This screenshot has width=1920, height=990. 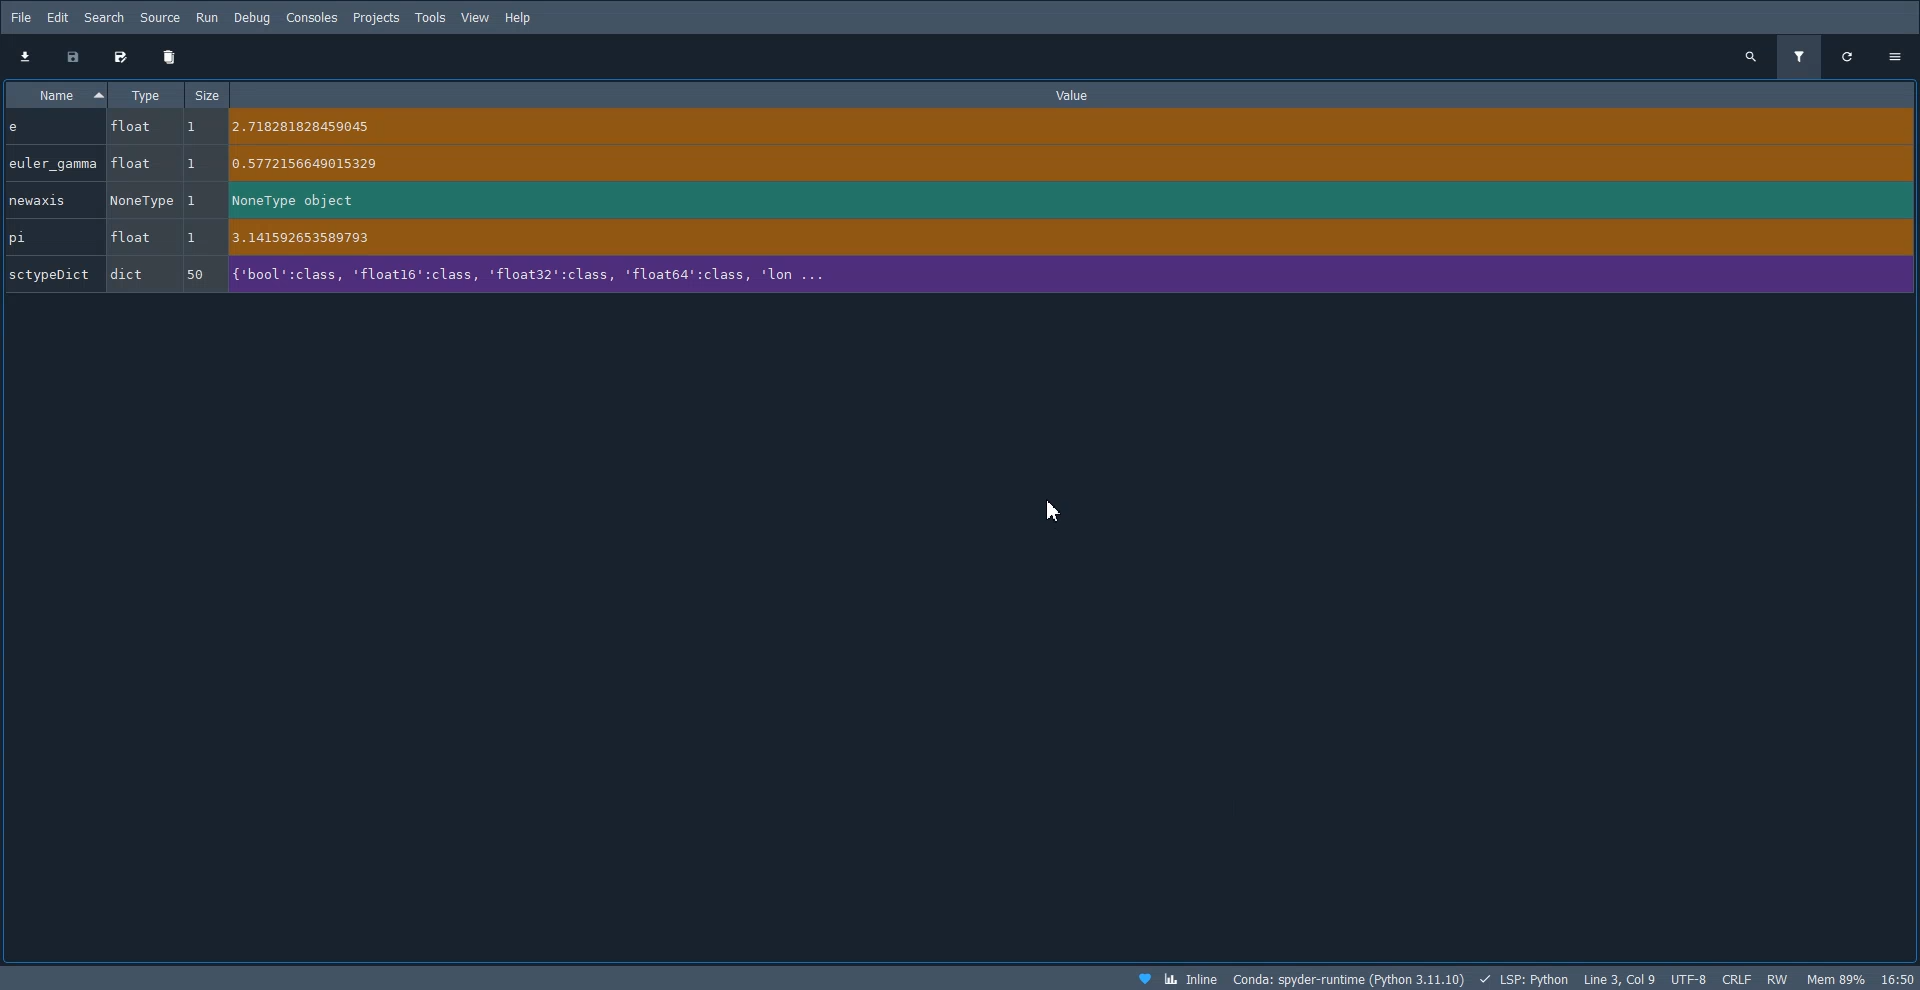 What do you see at coordinates (298, 200) in the screenshot?
I see `NoneType object` at bounding box center [298, 200].